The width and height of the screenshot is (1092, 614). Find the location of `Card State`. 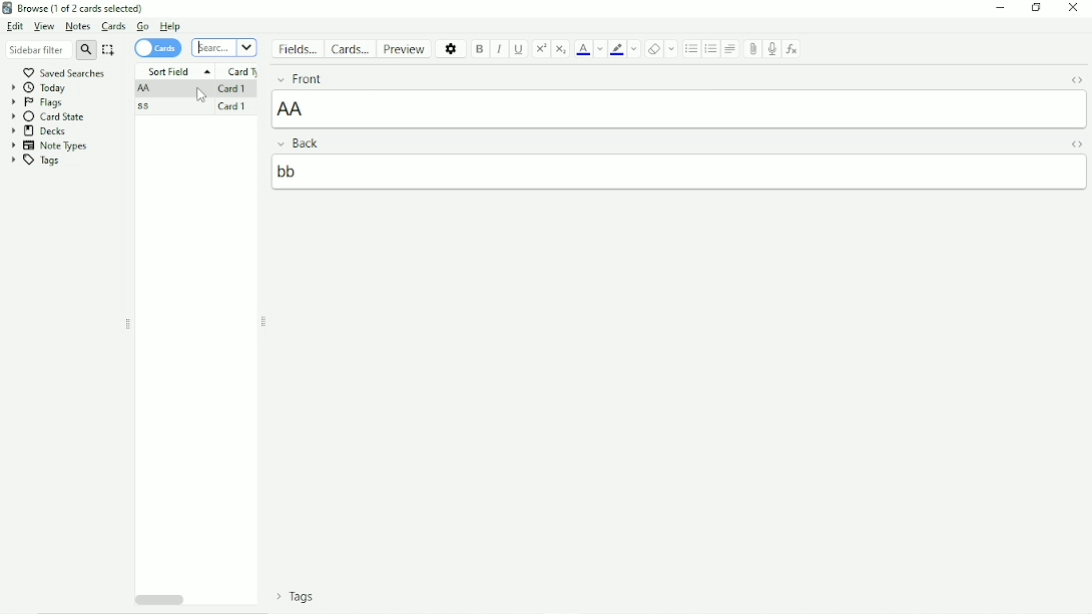

Card State is located at coordinates (49, 117).